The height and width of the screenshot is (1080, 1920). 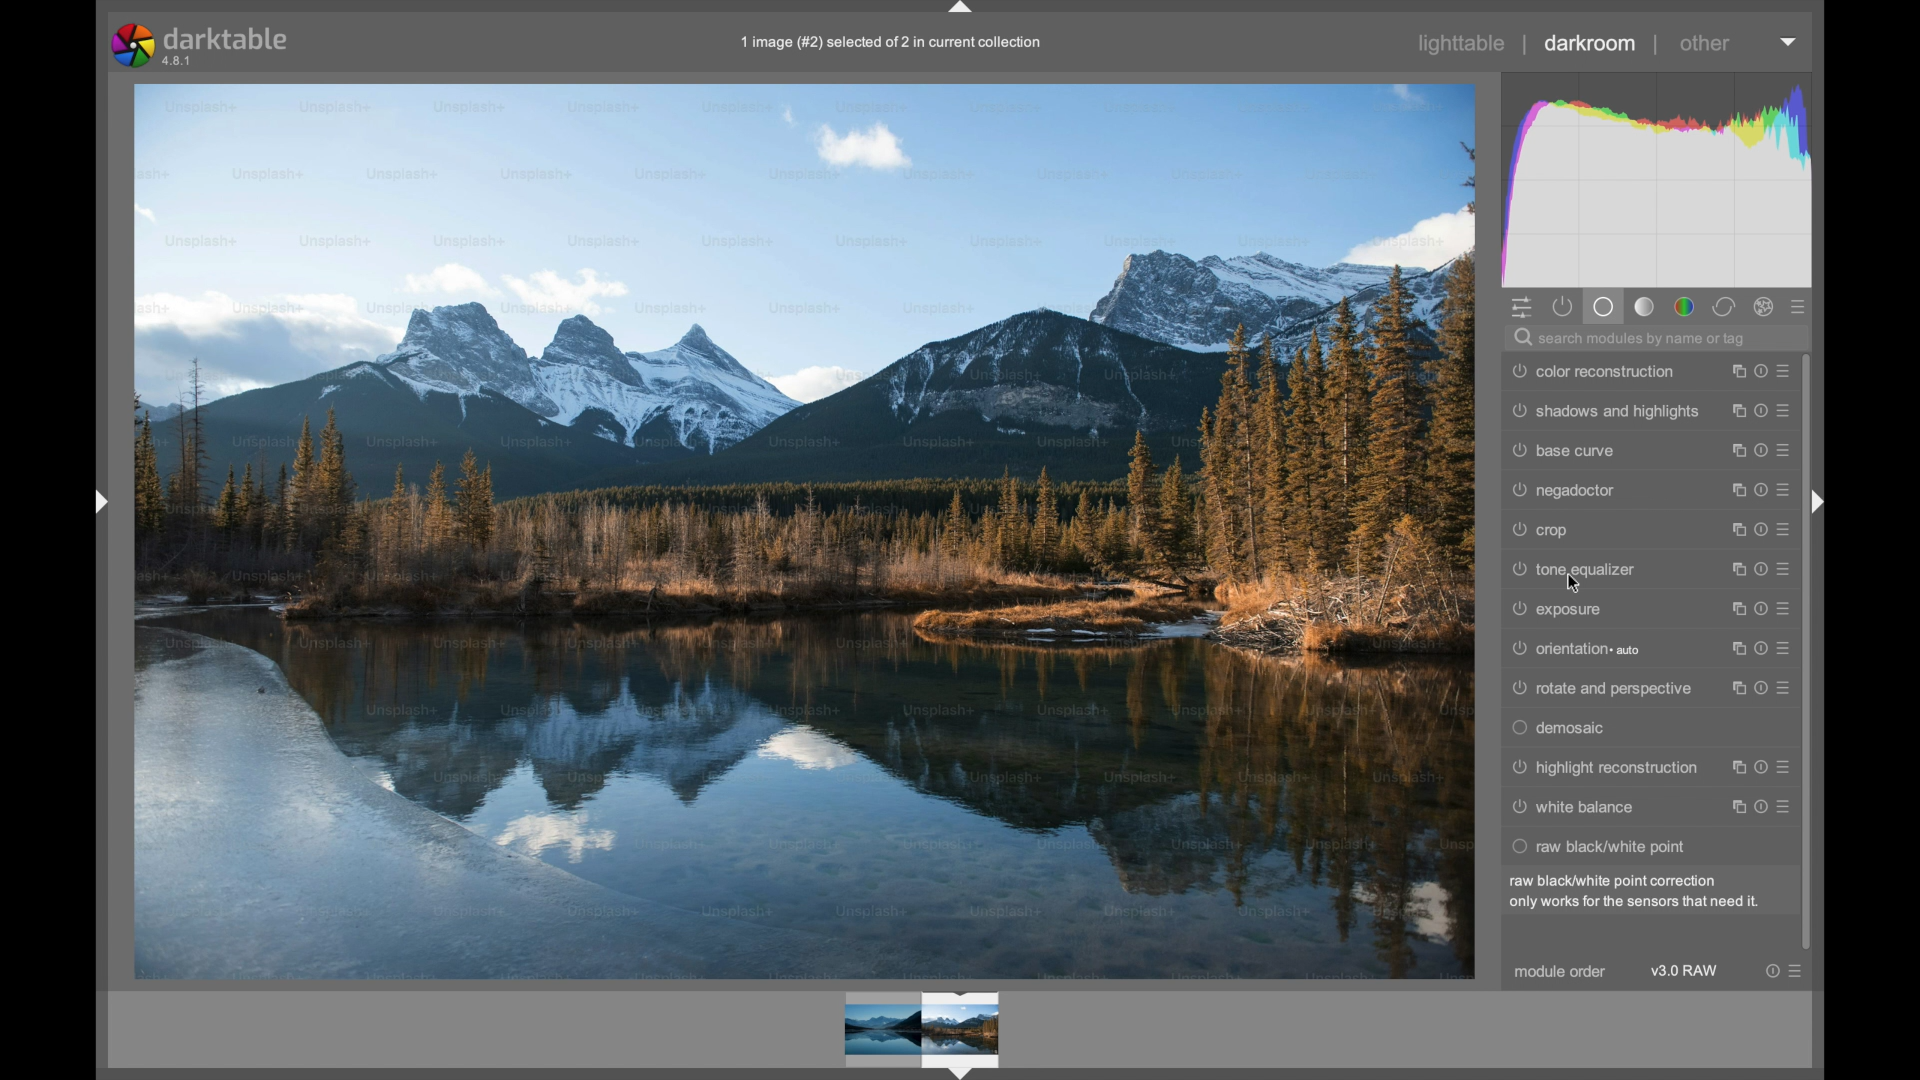 What do you see at coordinates (1734, 806) in the screenshot?
I see `instance` at bounding box center [1734, 806].